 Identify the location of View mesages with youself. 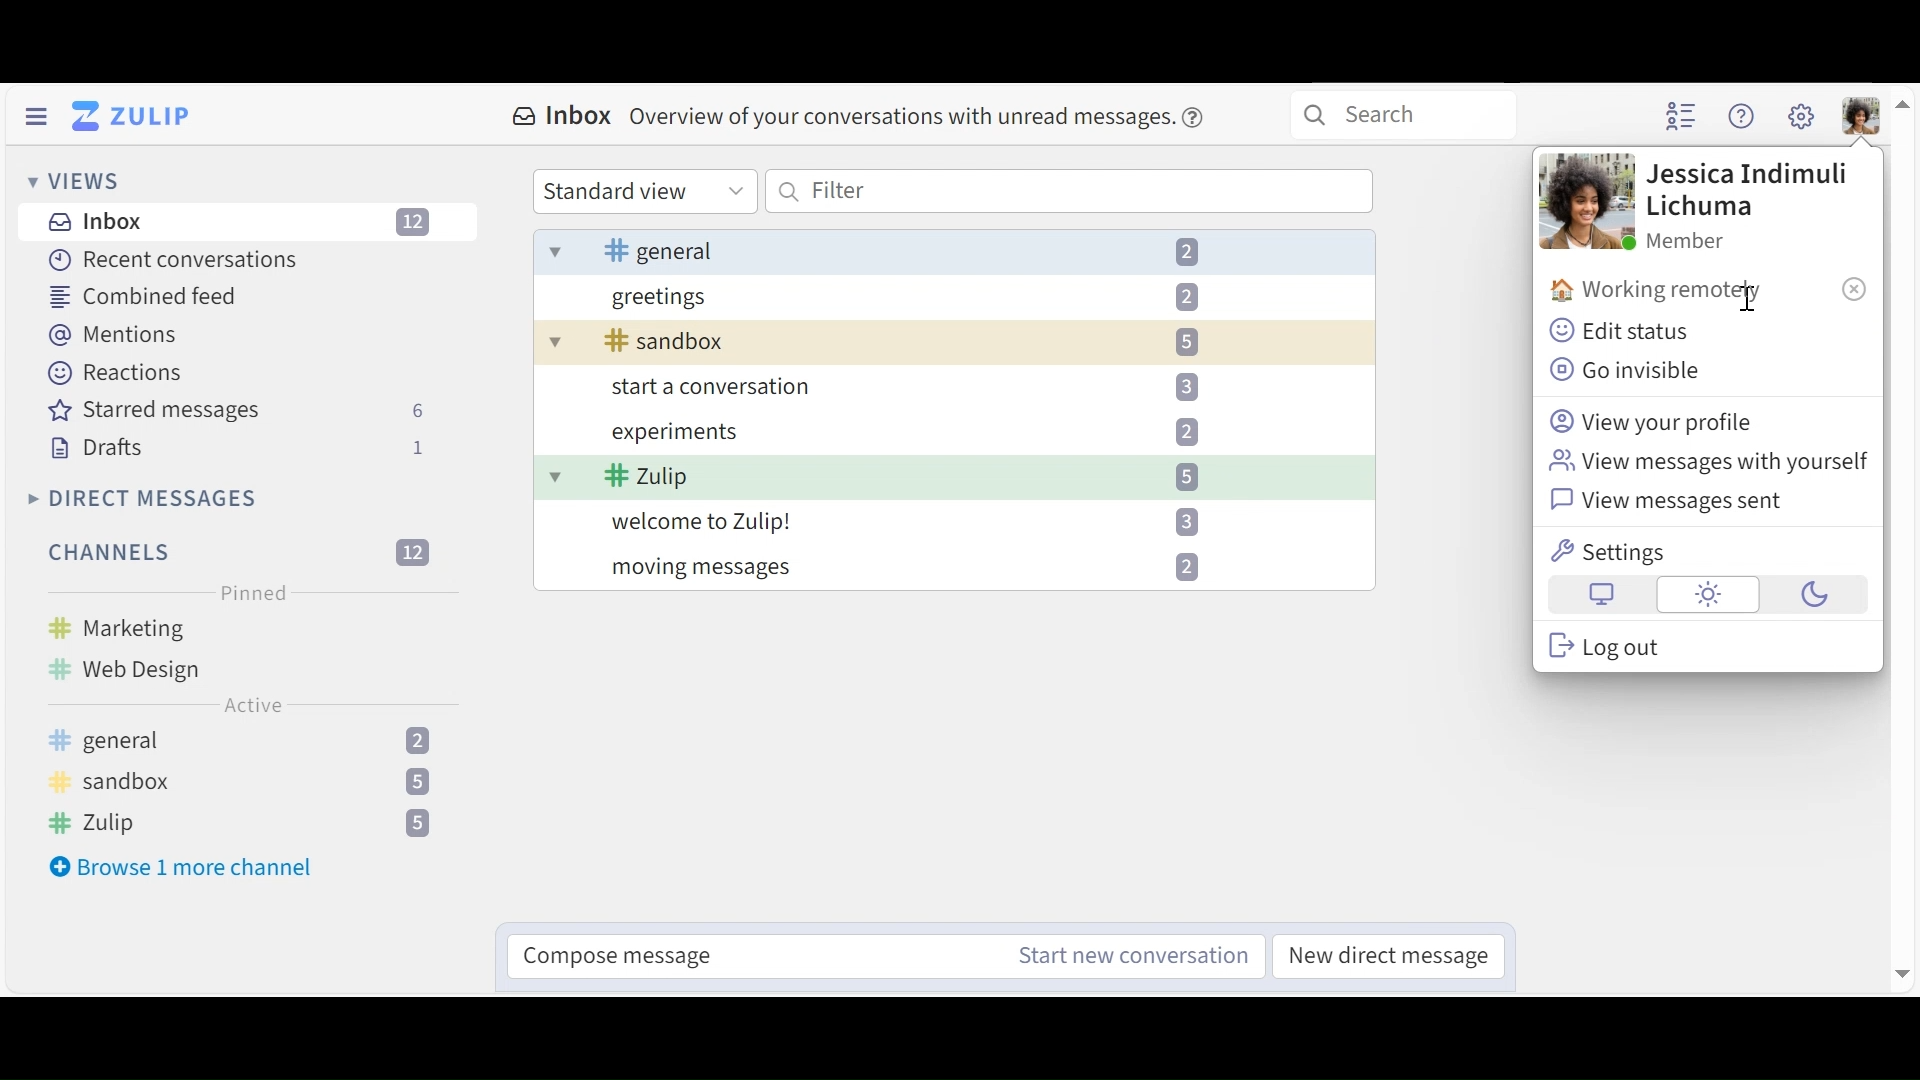
(1705, 465).